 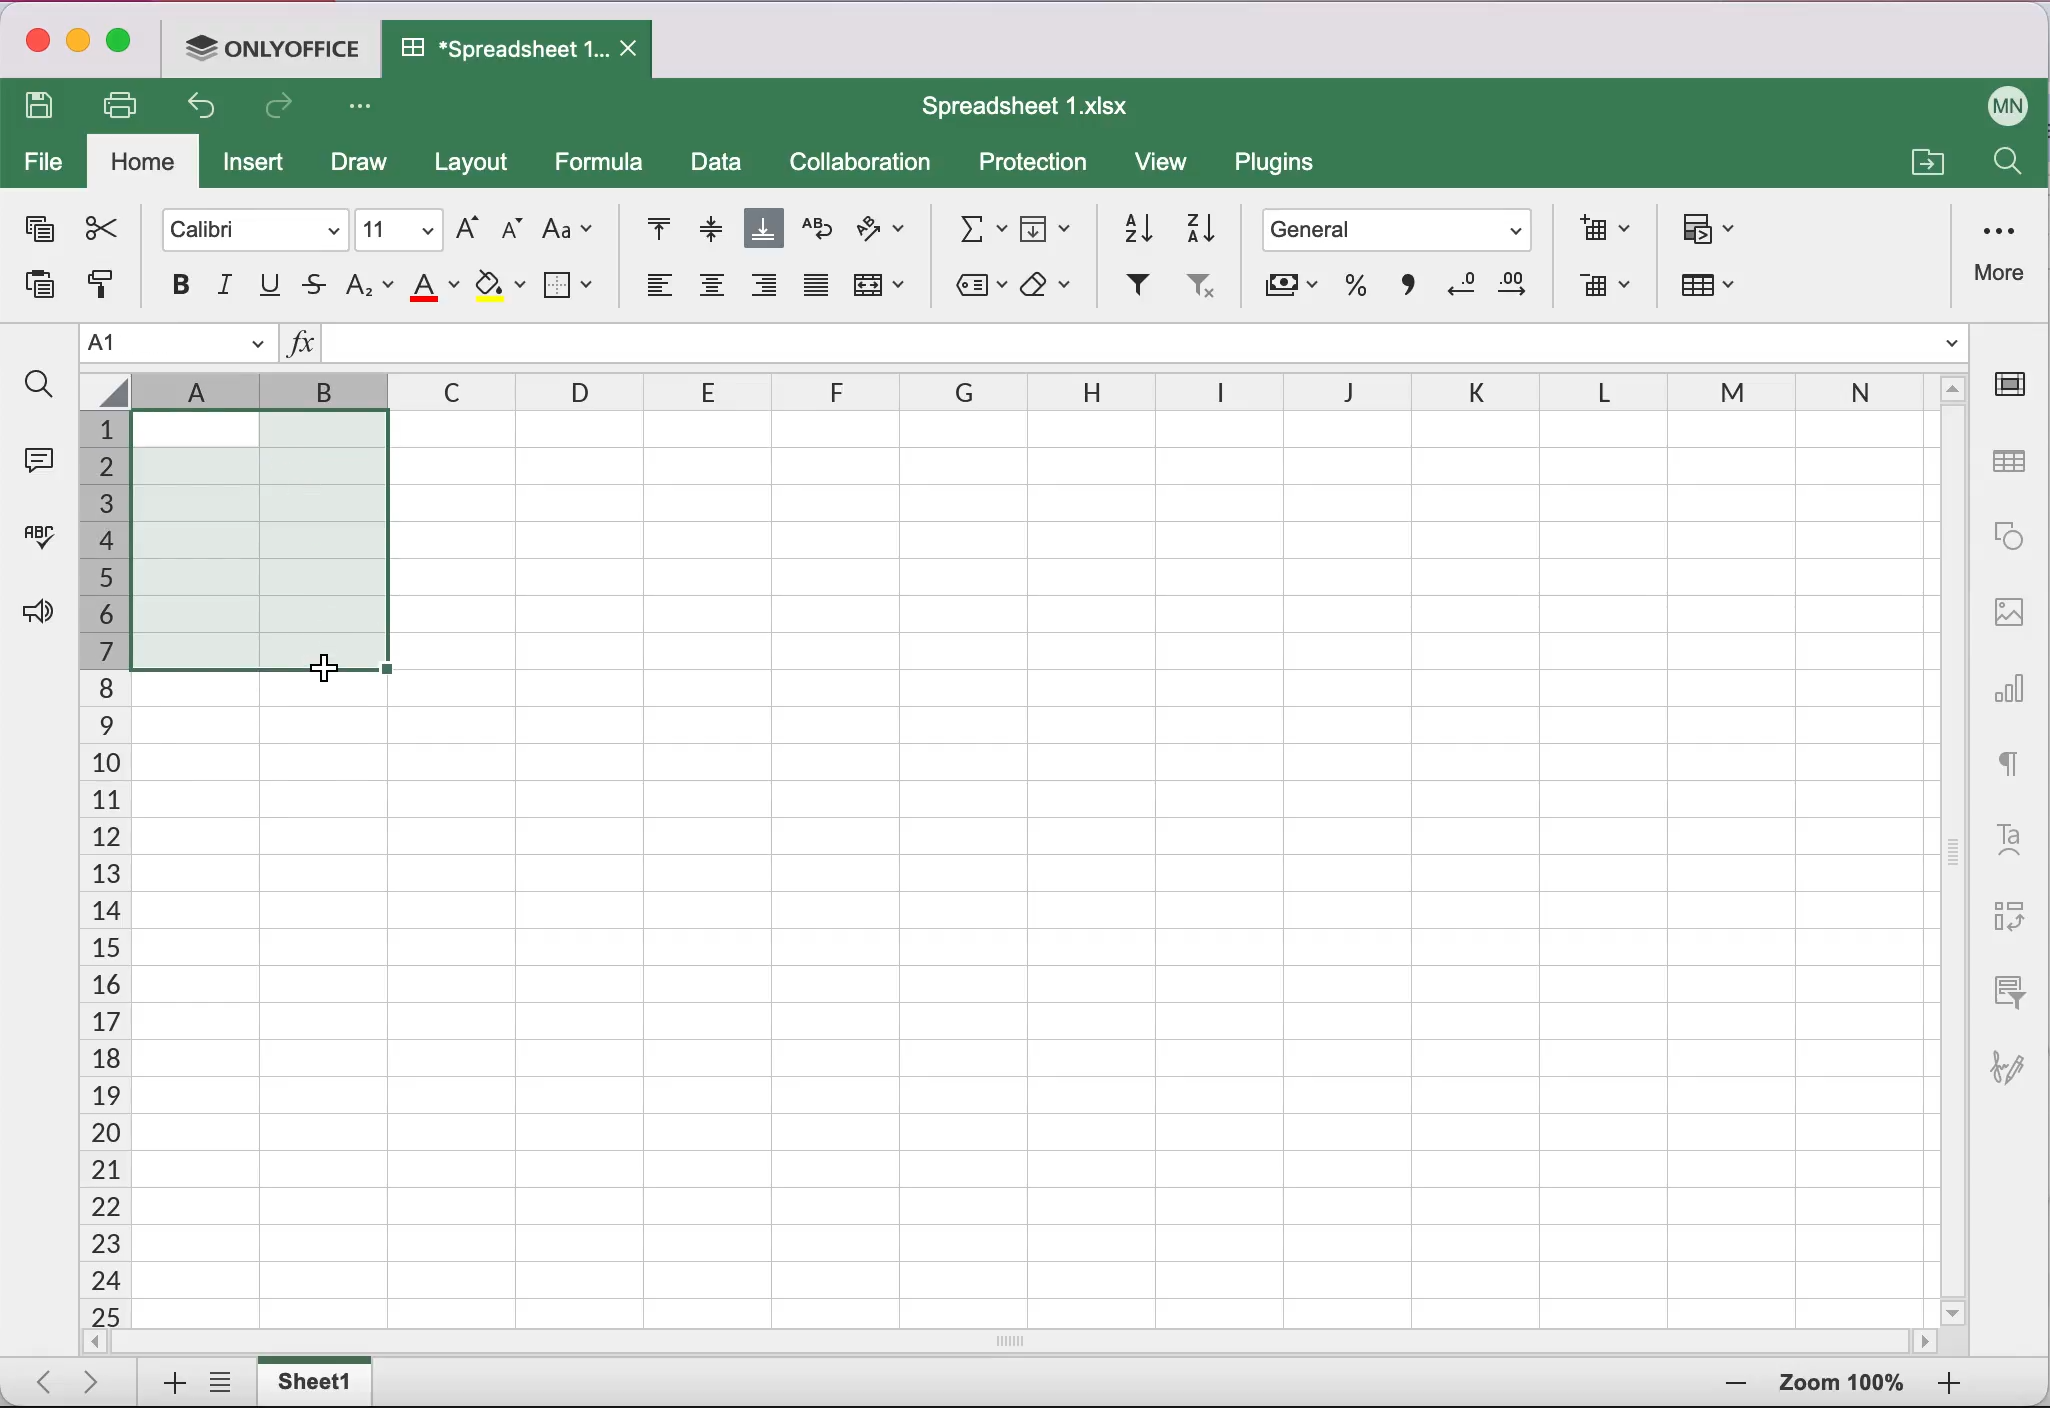 I want to click on text, so click(x=2010, y=759).